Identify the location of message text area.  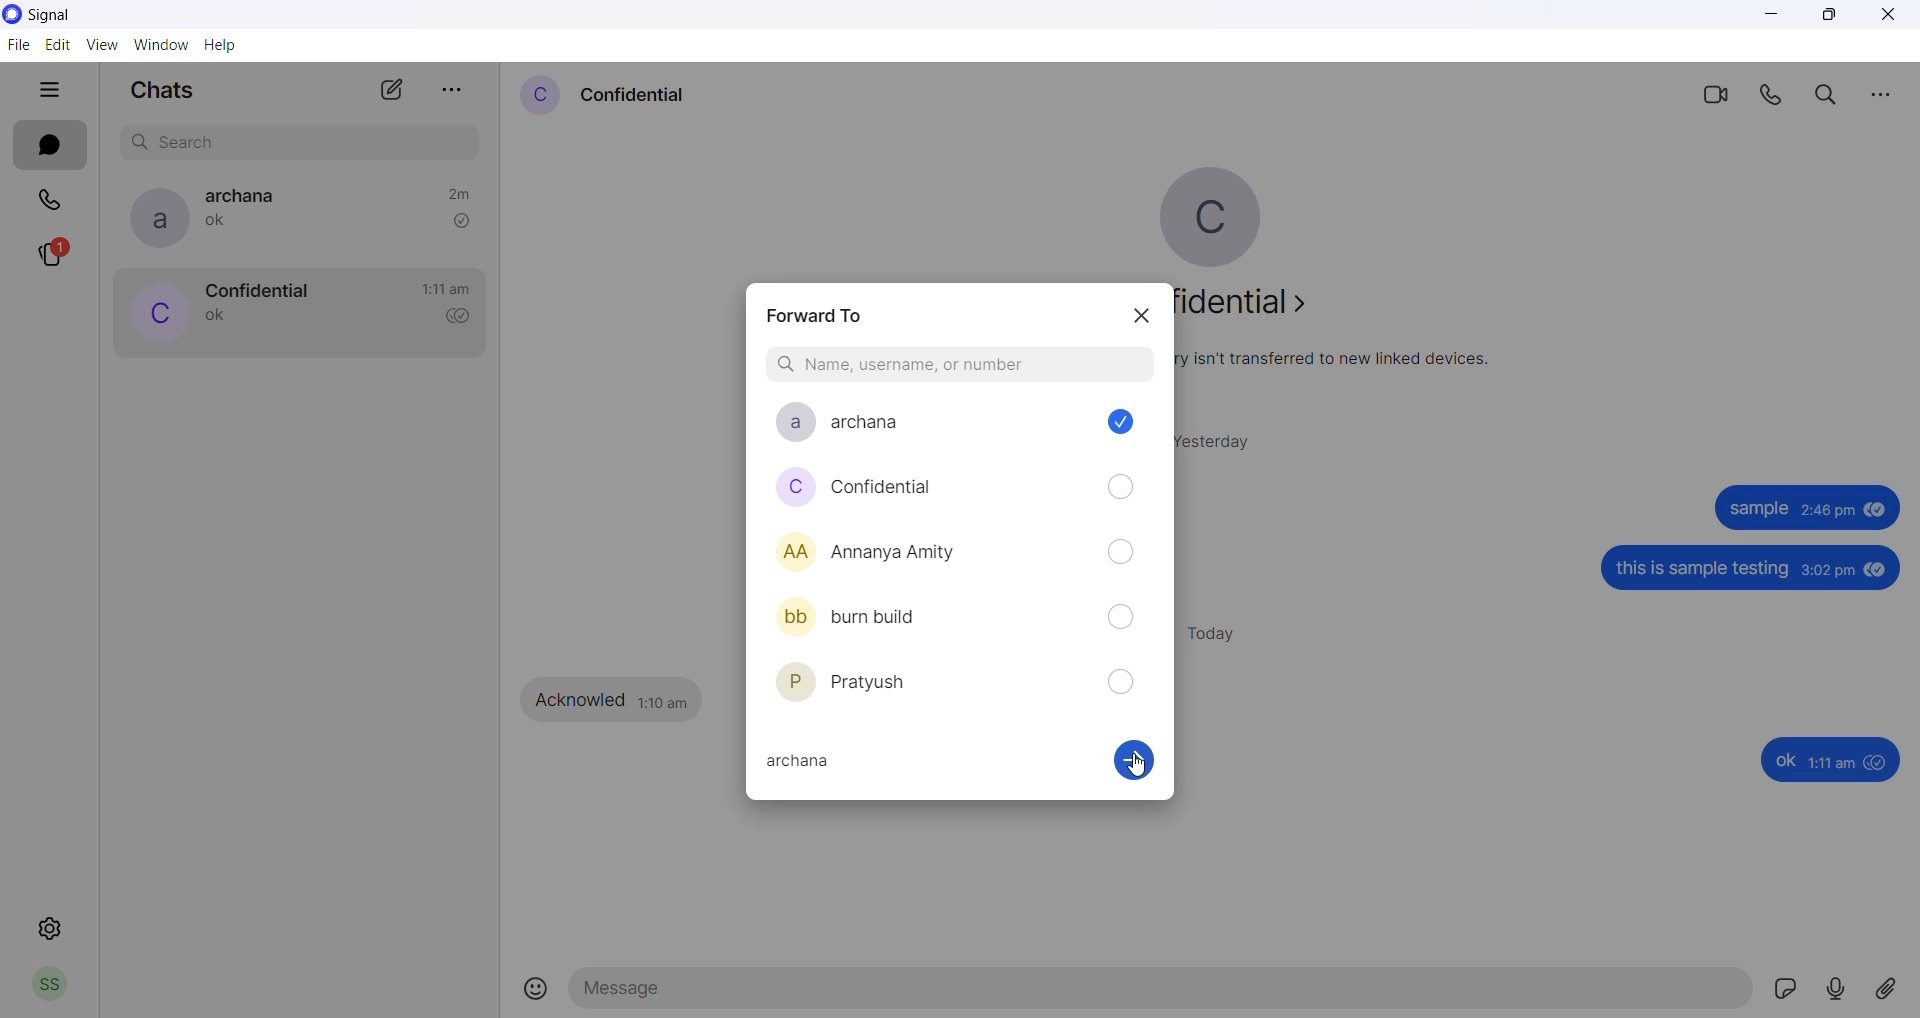
(1163, 994).